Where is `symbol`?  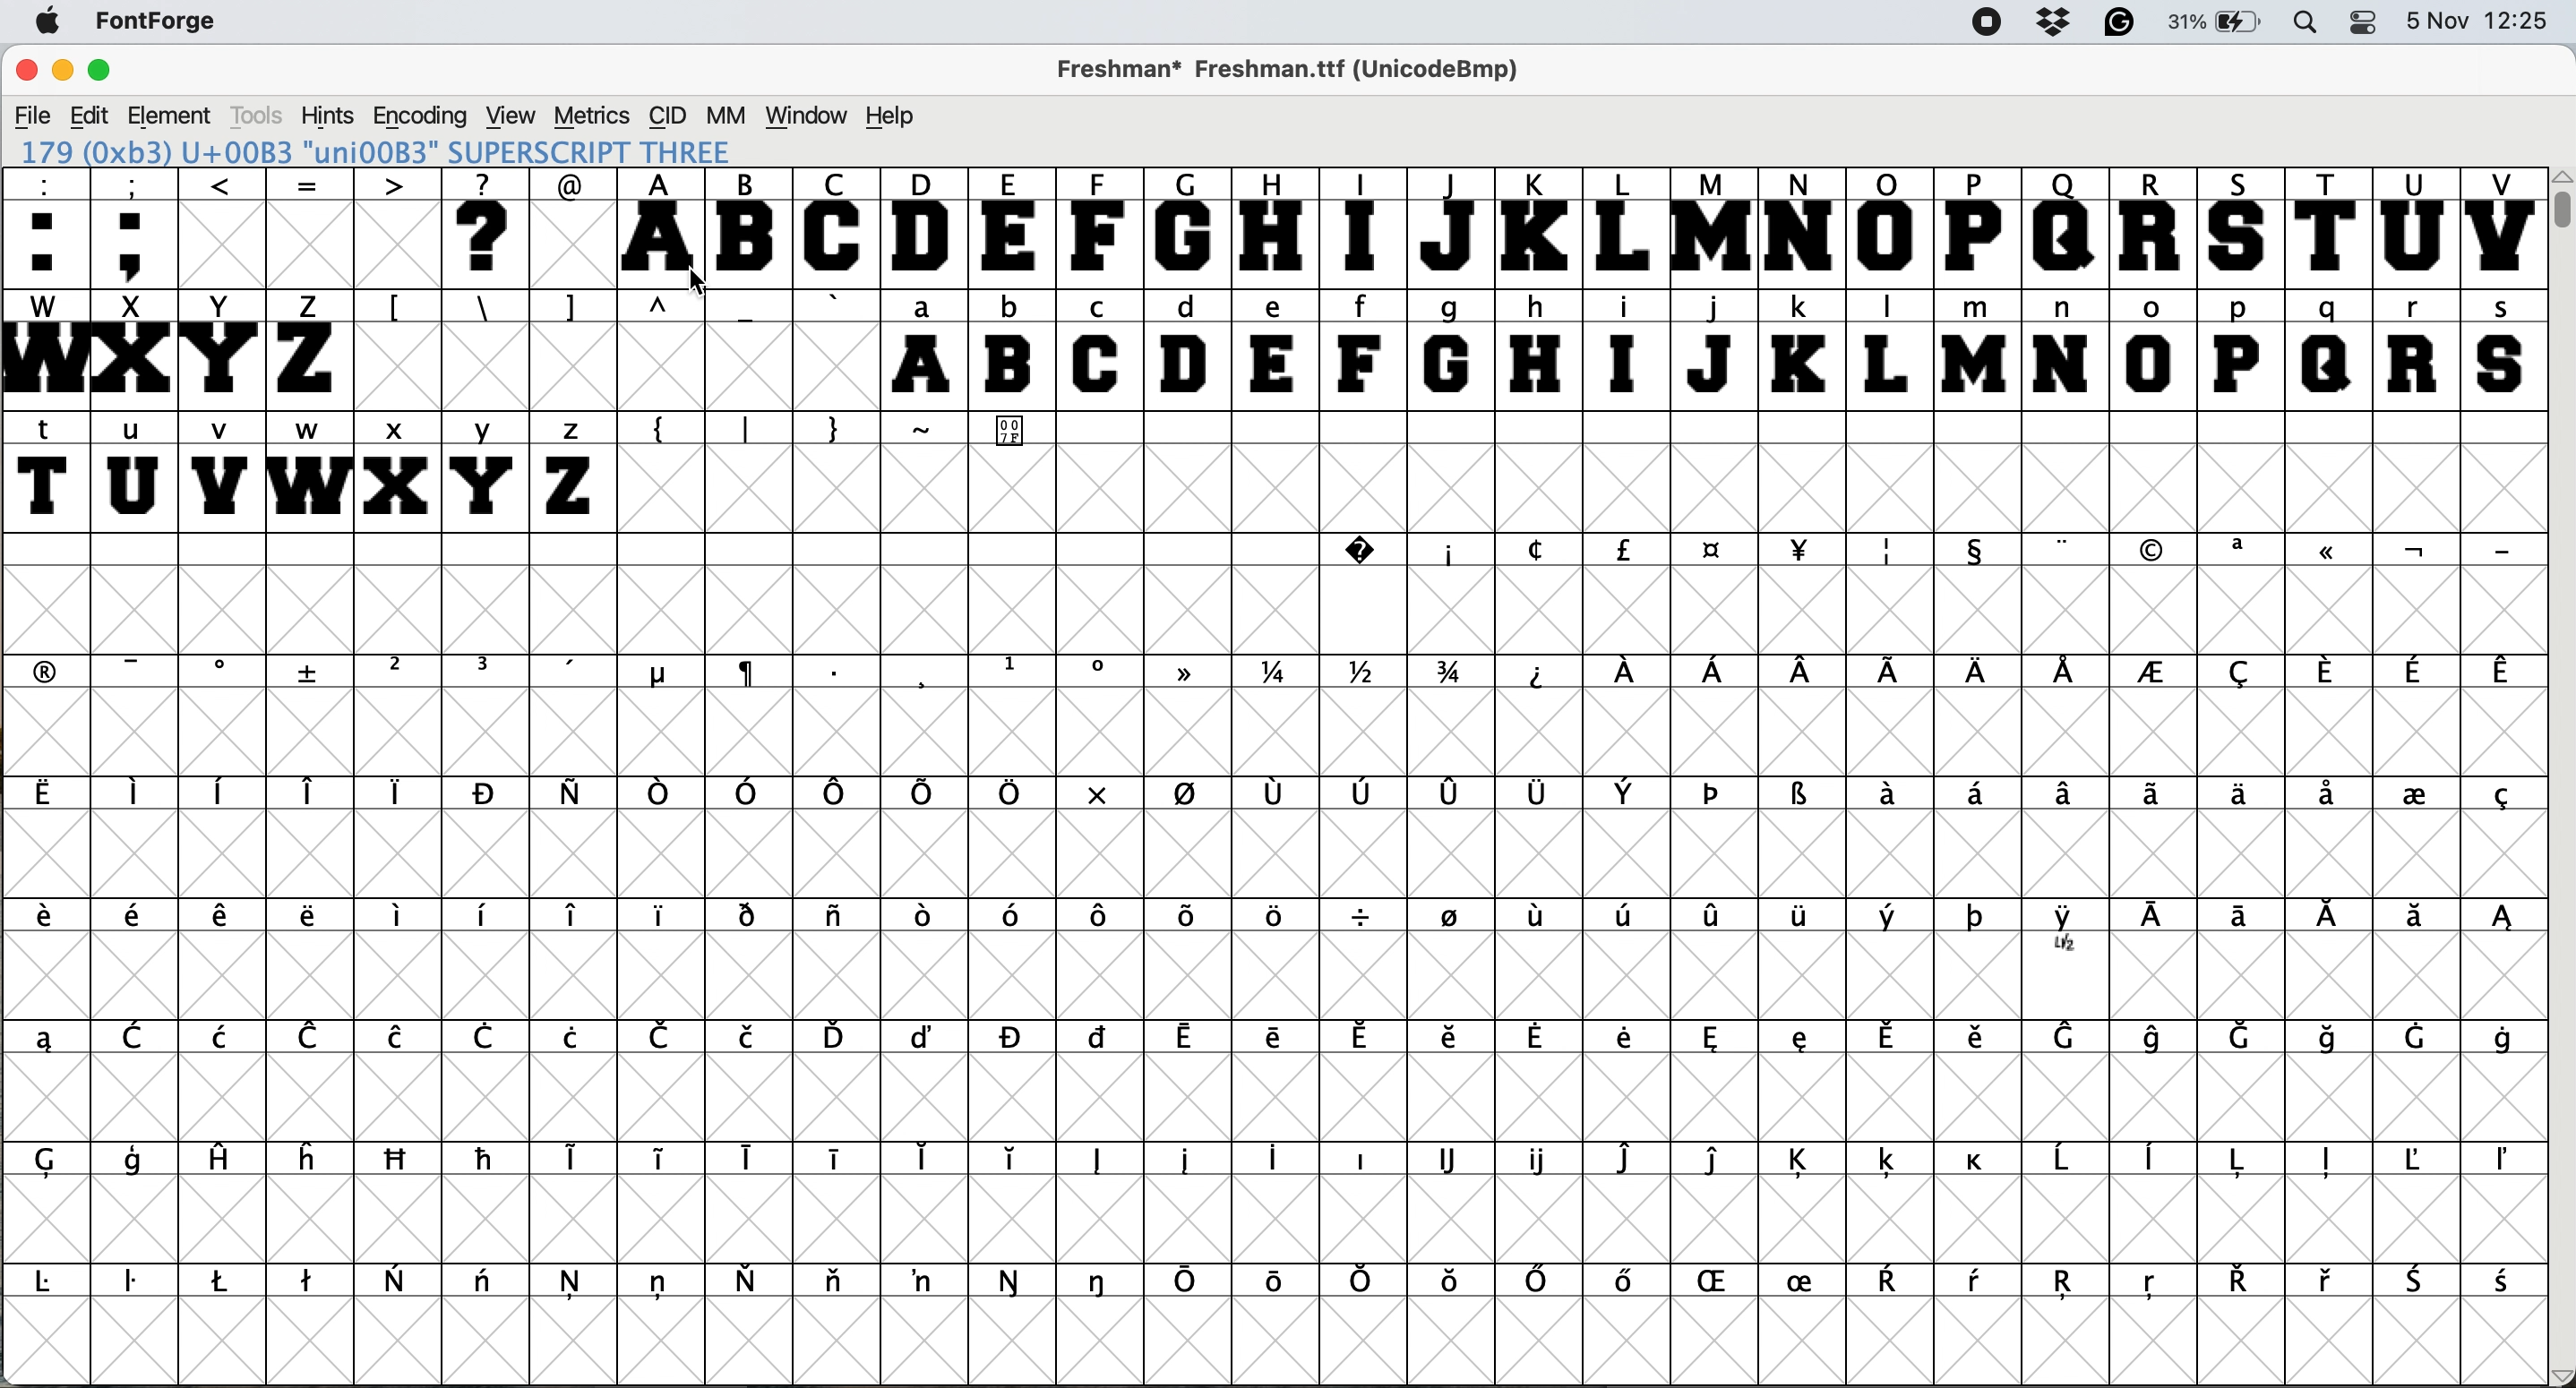 symbol is located at coordinates (1541, 1282).